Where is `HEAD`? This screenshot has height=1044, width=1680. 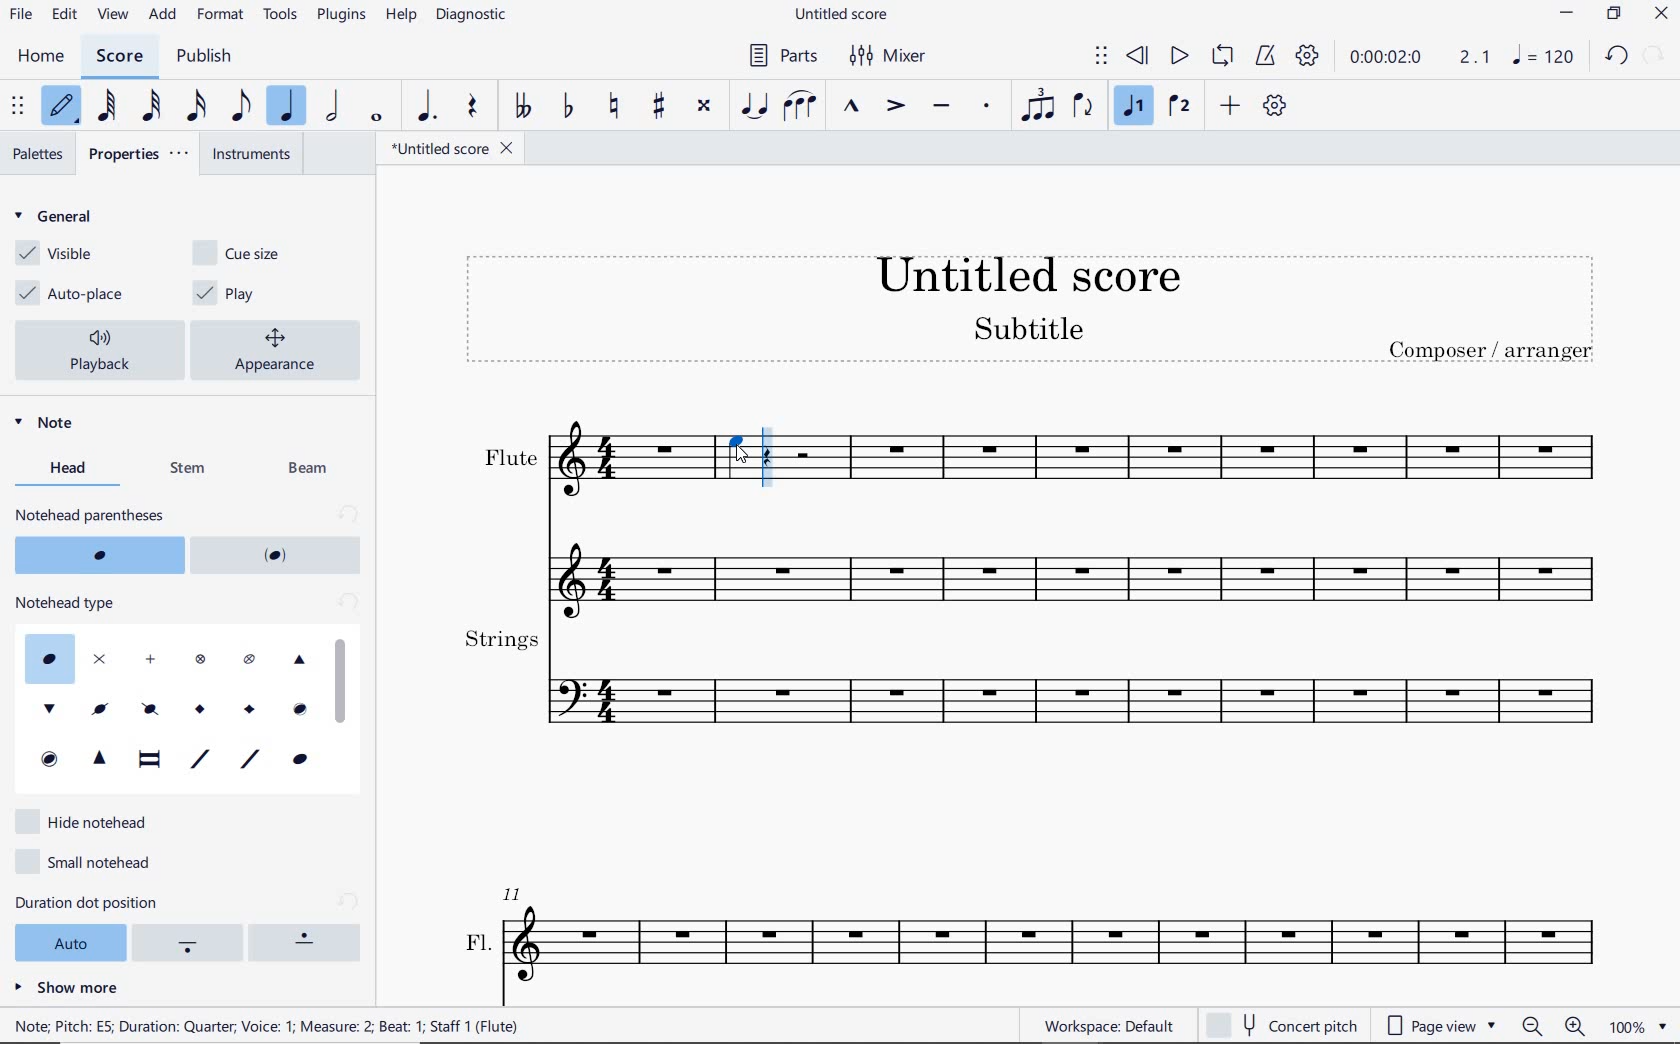
HEAD is located at coordinates (64, 470).